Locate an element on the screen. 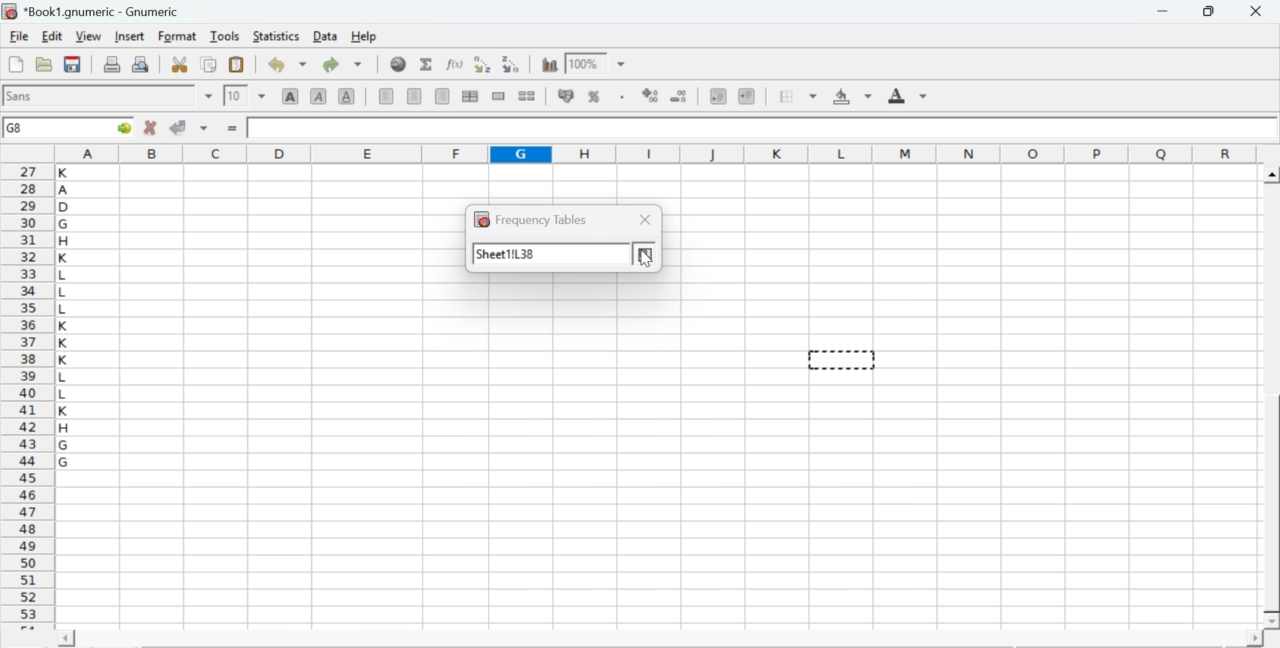 Image resolution: width=1280 pixels, height=648 pixels. G8 is located at coordinates (17, 128).